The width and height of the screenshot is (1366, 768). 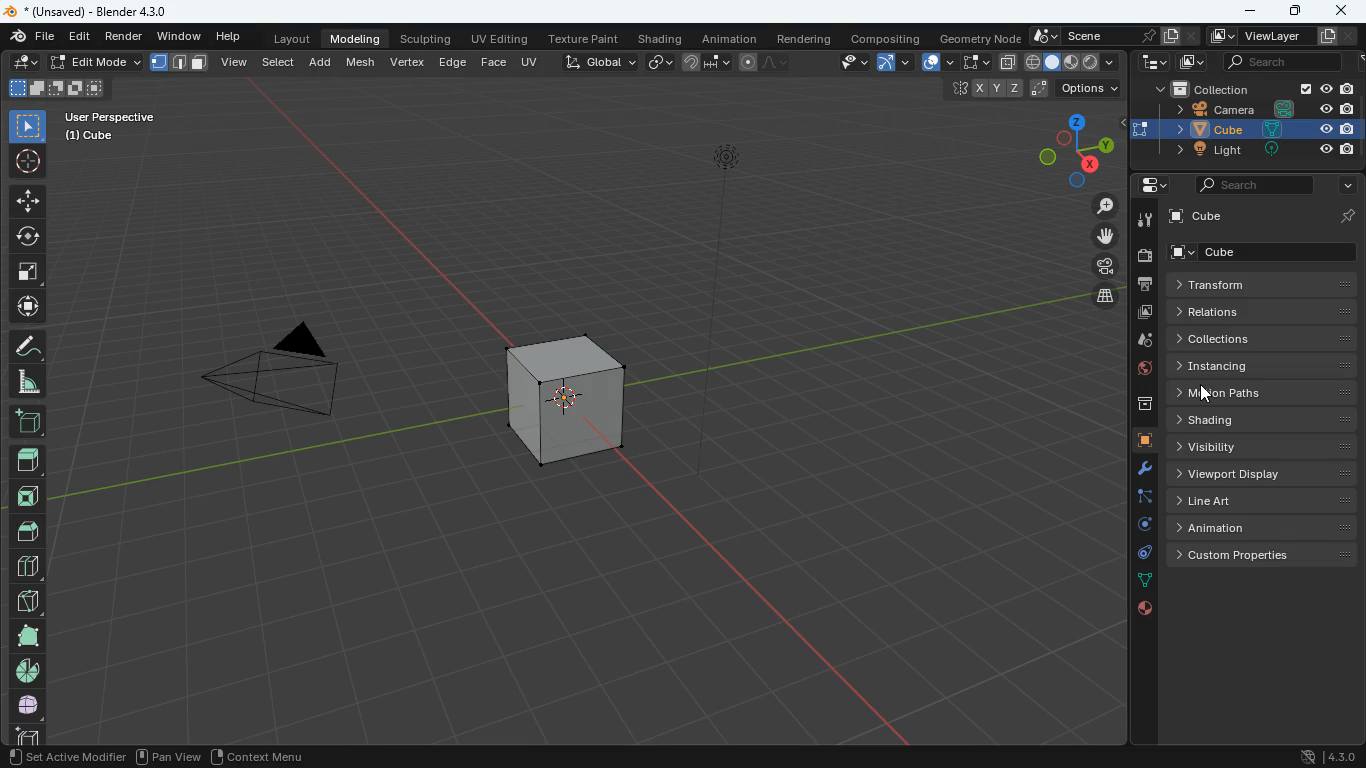 I want to click on light, so click(x=731, y=203).